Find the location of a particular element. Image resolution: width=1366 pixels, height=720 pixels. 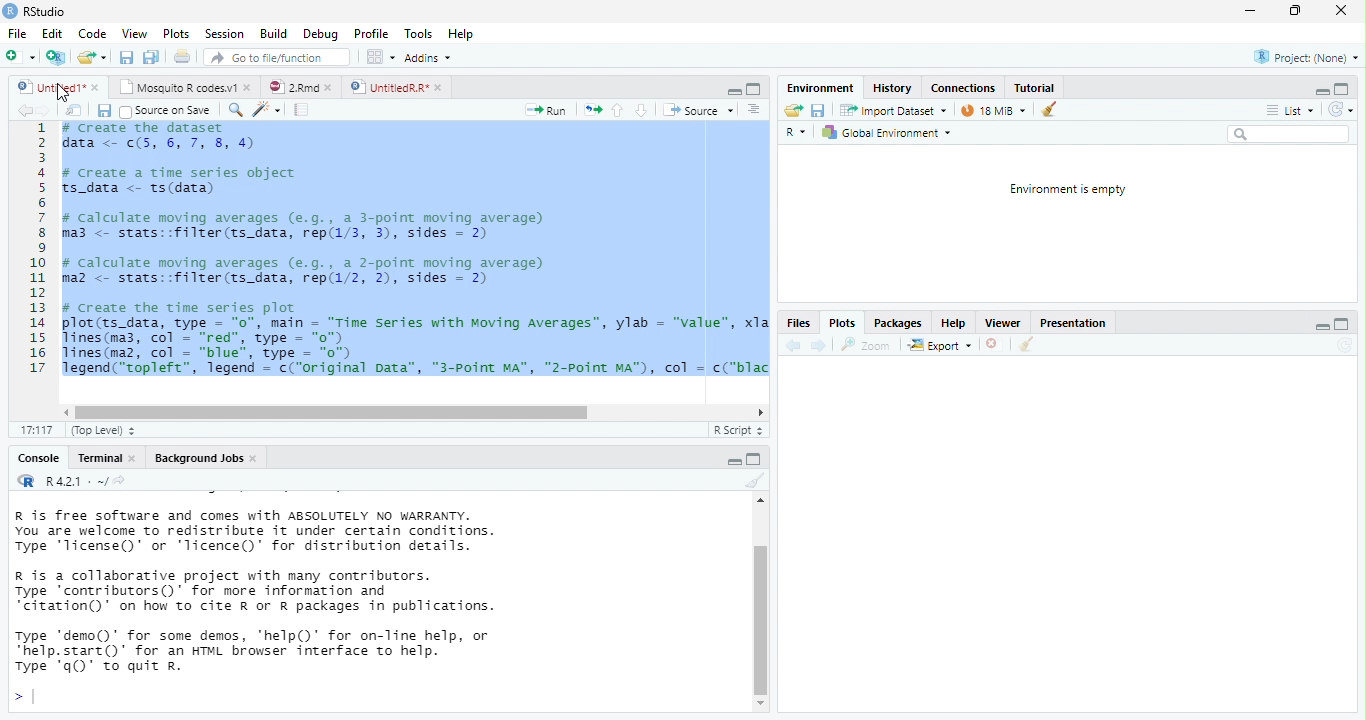

Profile is located at coordinates (371, 34).